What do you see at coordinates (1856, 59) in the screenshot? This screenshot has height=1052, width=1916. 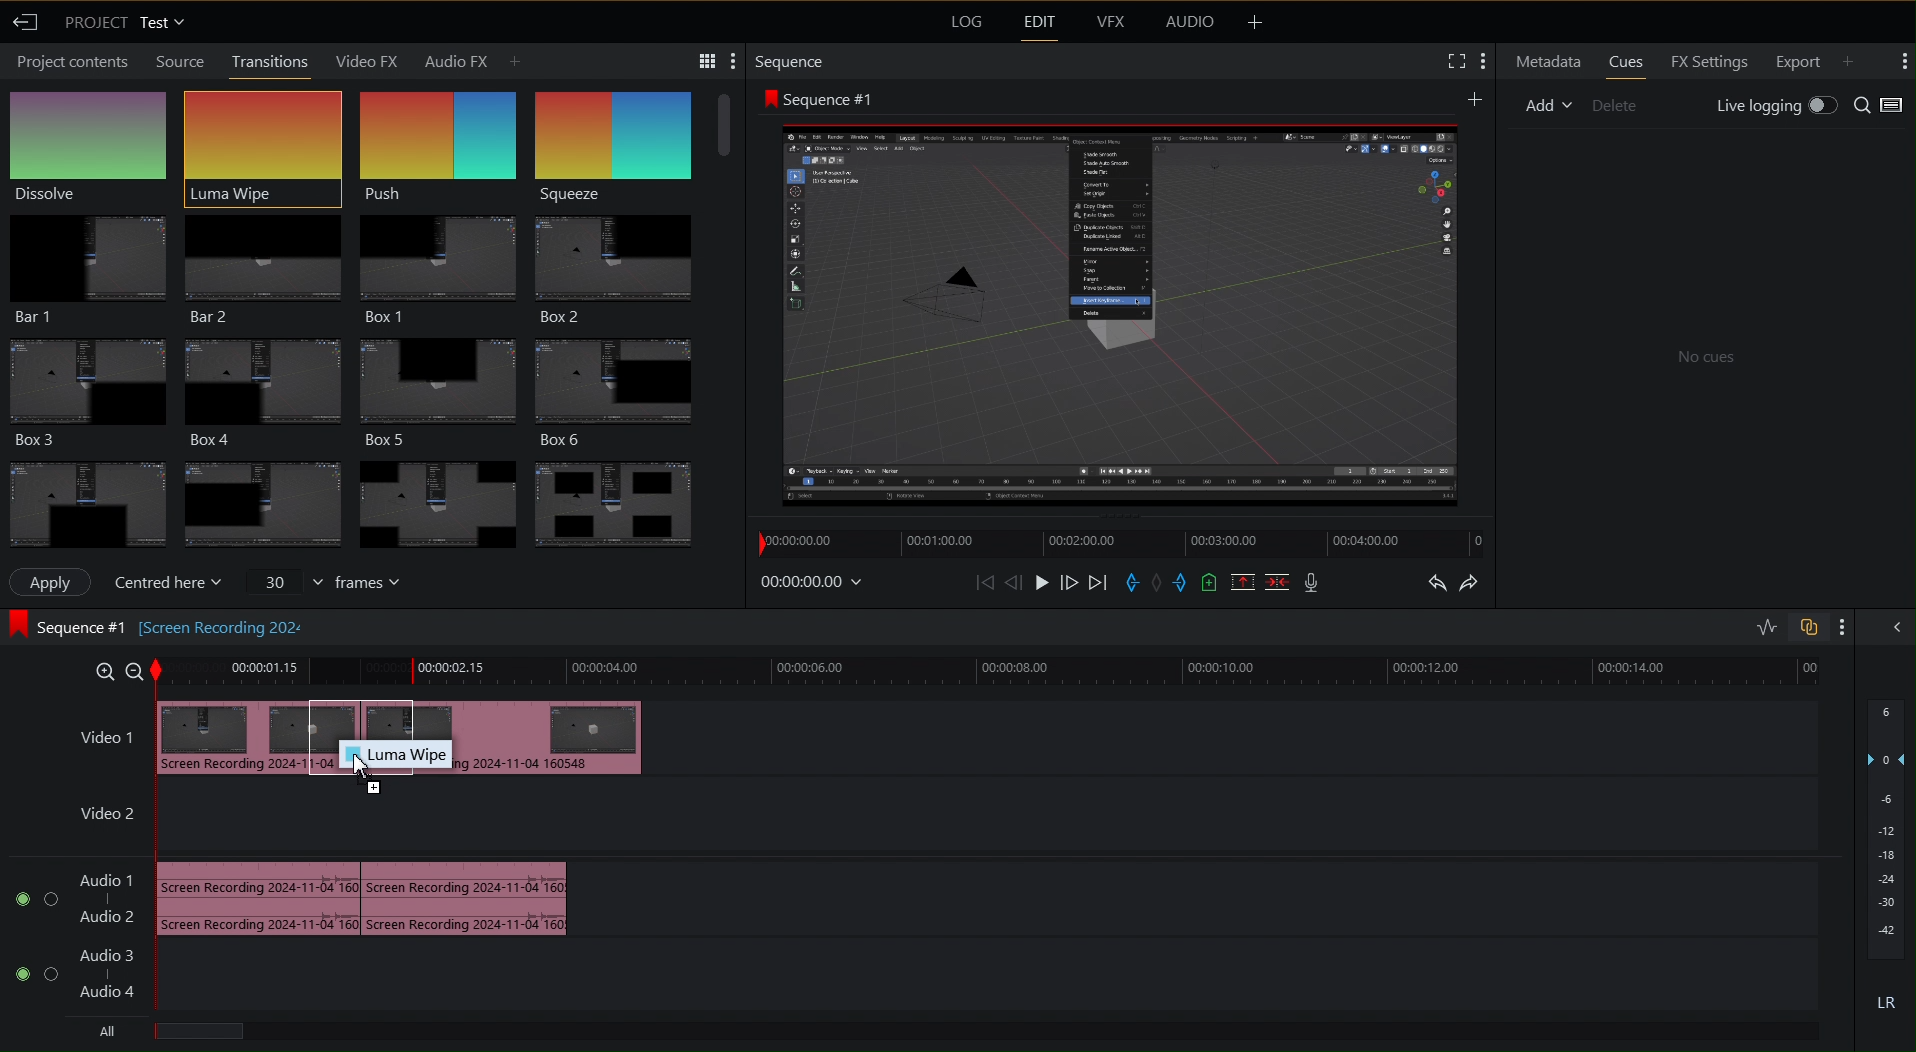 I see `Add` at bounding box center [1856, 59].